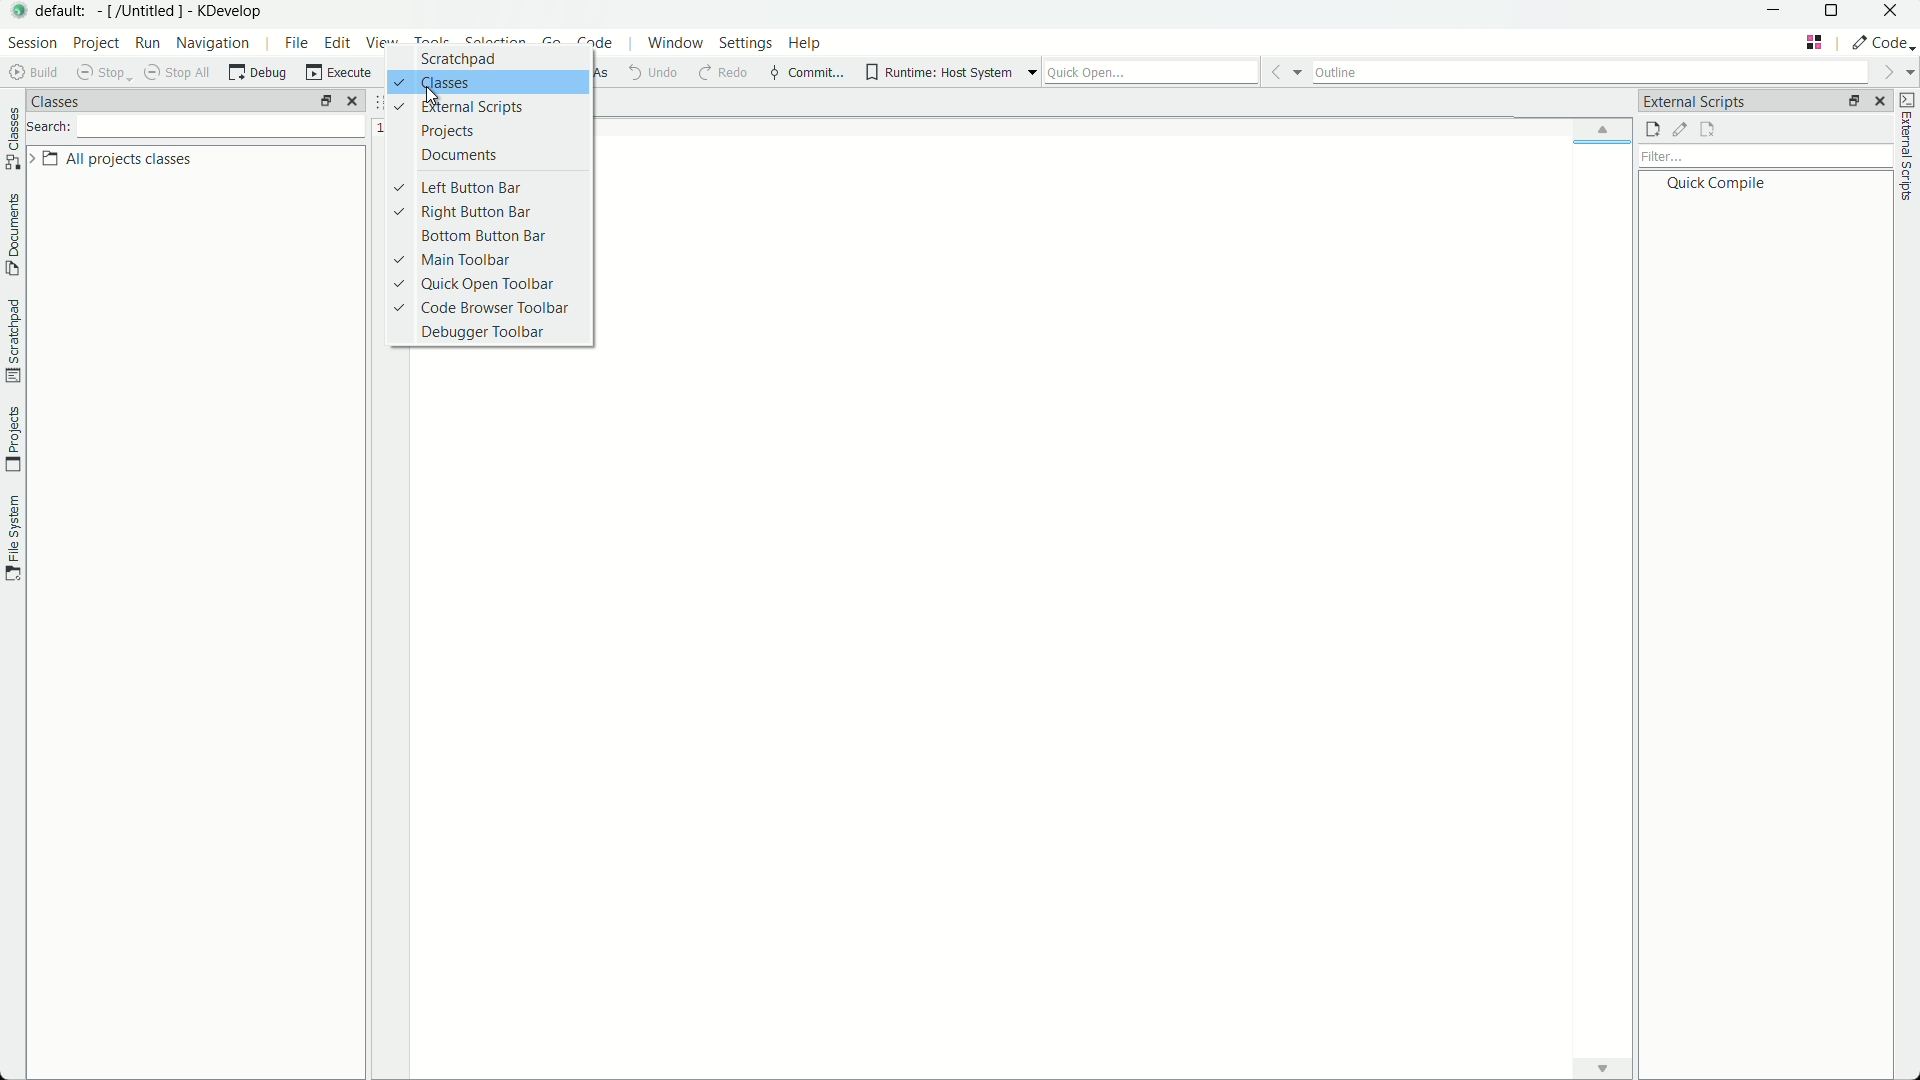  Describe the element at coordinates (805, 43) in the screenshot. I see `help menu` at that location.